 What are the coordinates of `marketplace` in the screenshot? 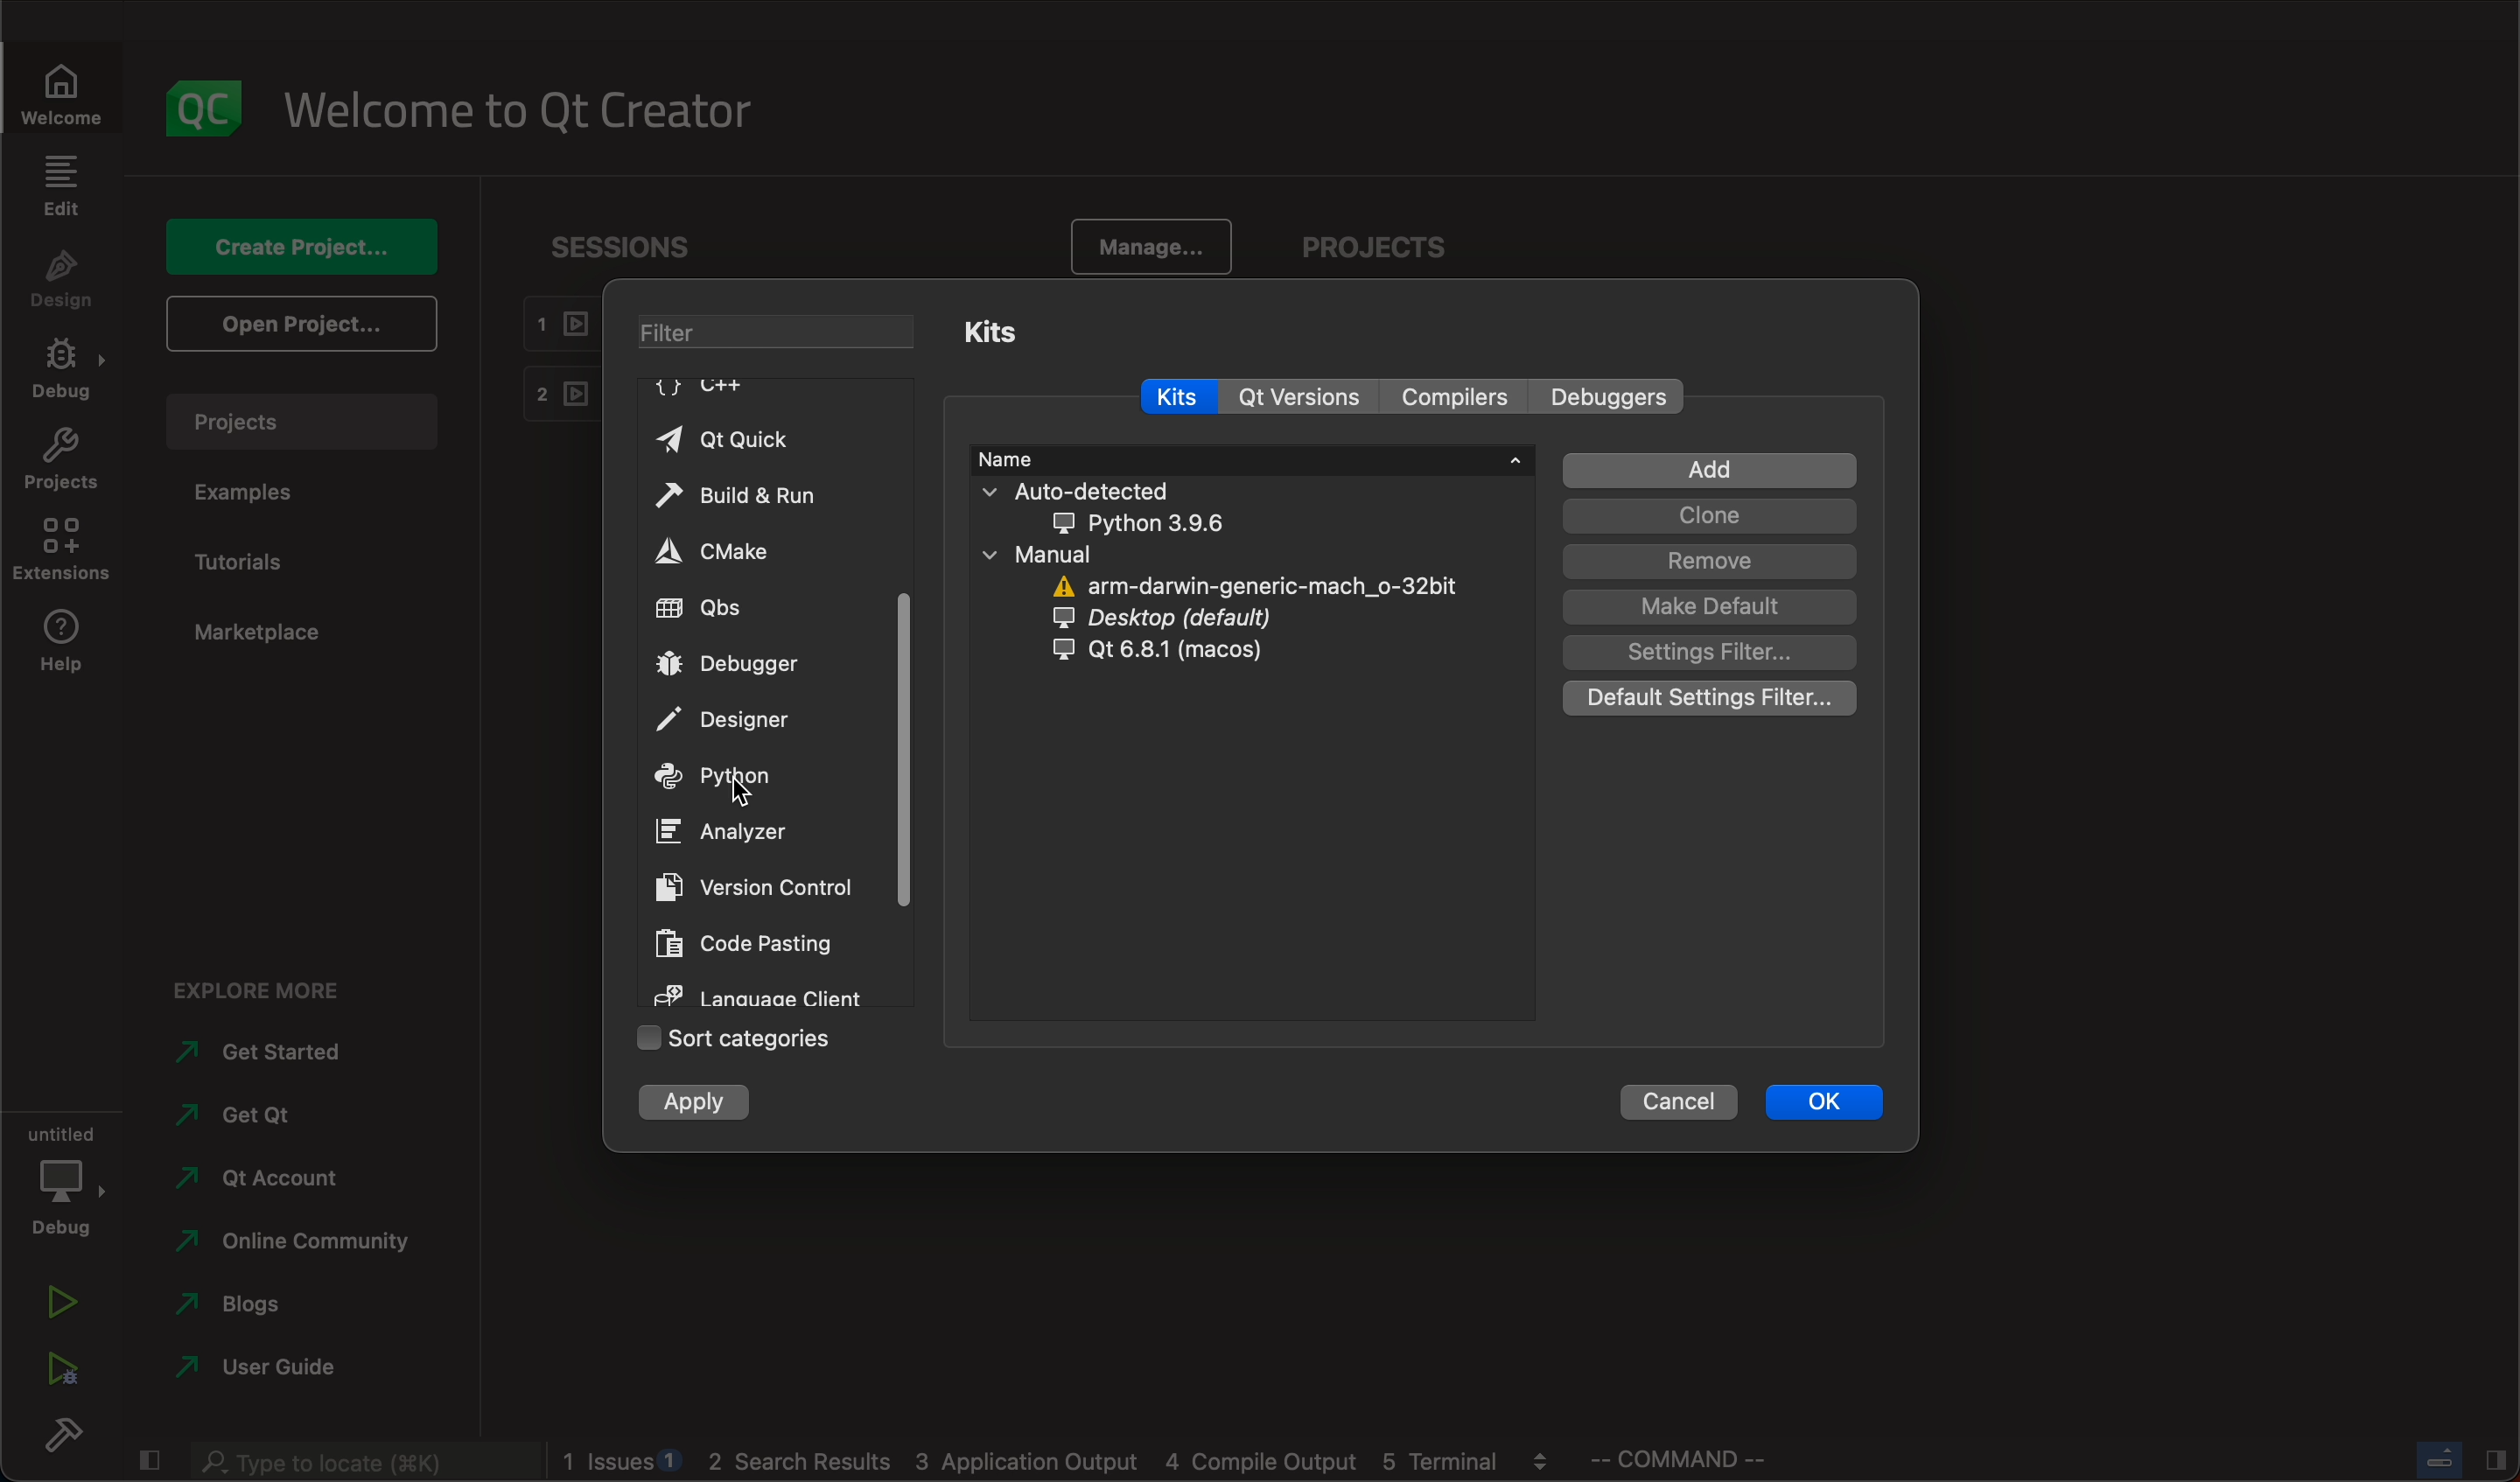 It's located at (269, 635).